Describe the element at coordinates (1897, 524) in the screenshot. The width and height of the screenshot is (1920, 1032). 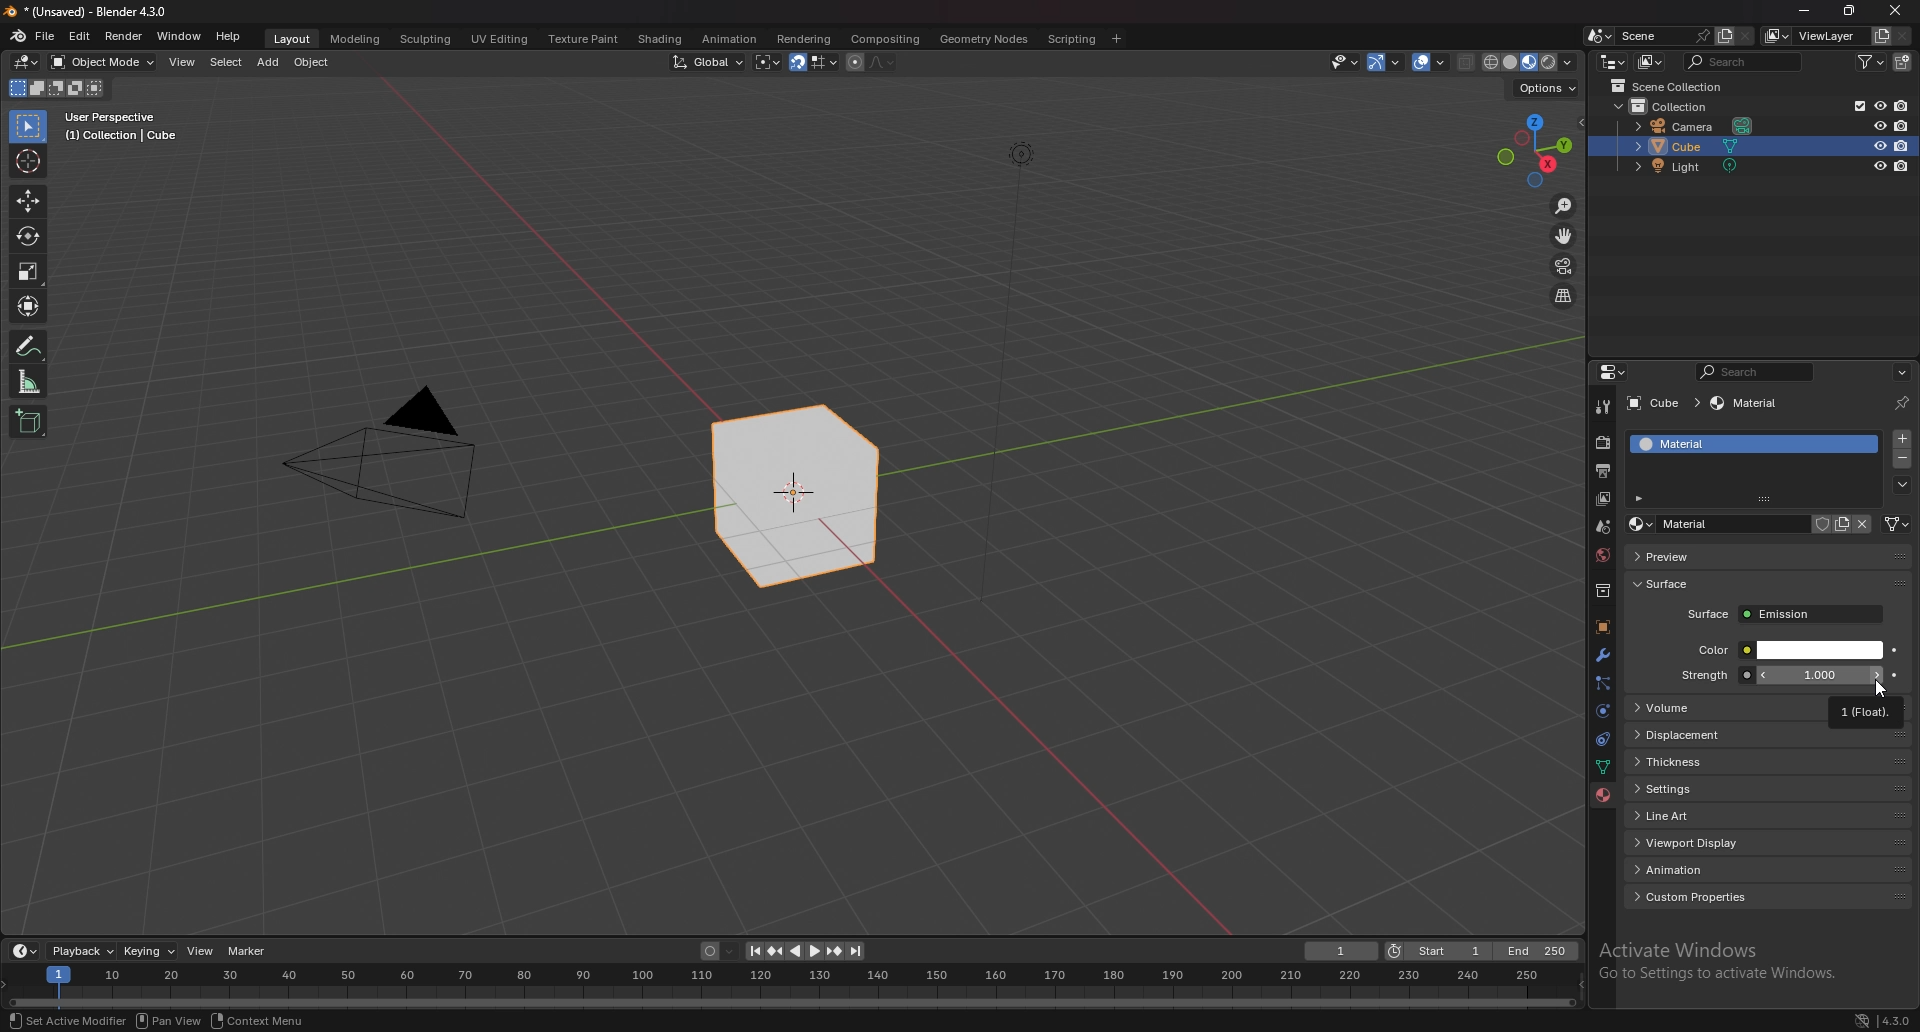
I see `link` at that location.